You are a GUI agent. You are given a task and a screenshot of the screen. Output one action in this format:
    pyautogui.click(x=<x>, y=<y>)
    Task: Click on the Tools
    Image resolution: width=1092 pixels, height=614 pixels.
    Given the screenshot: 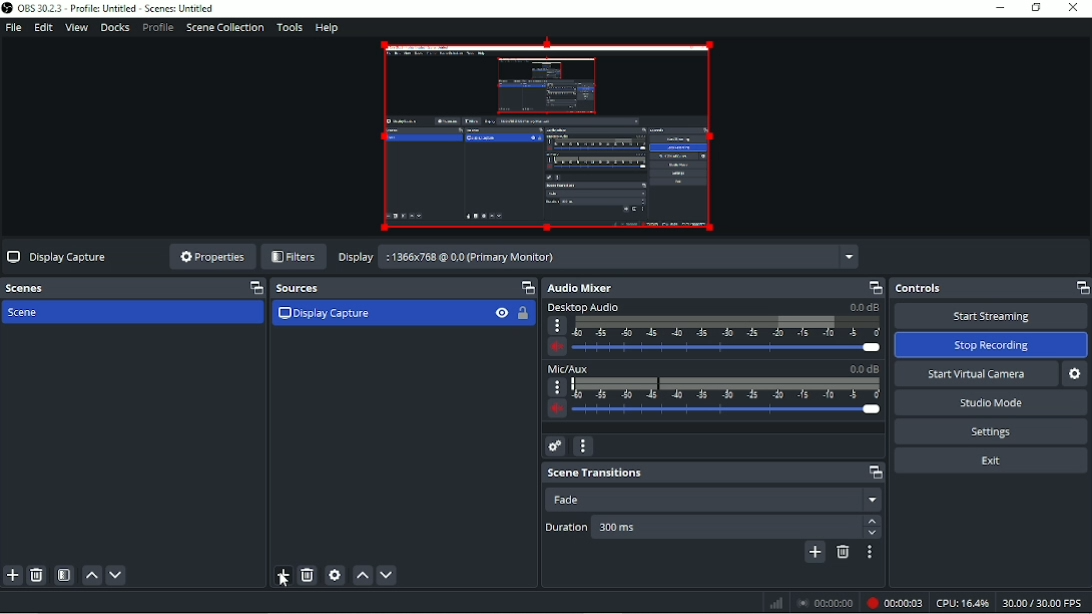 What is the action you would take?
    pyautogui.click(x=289, y=27)
    